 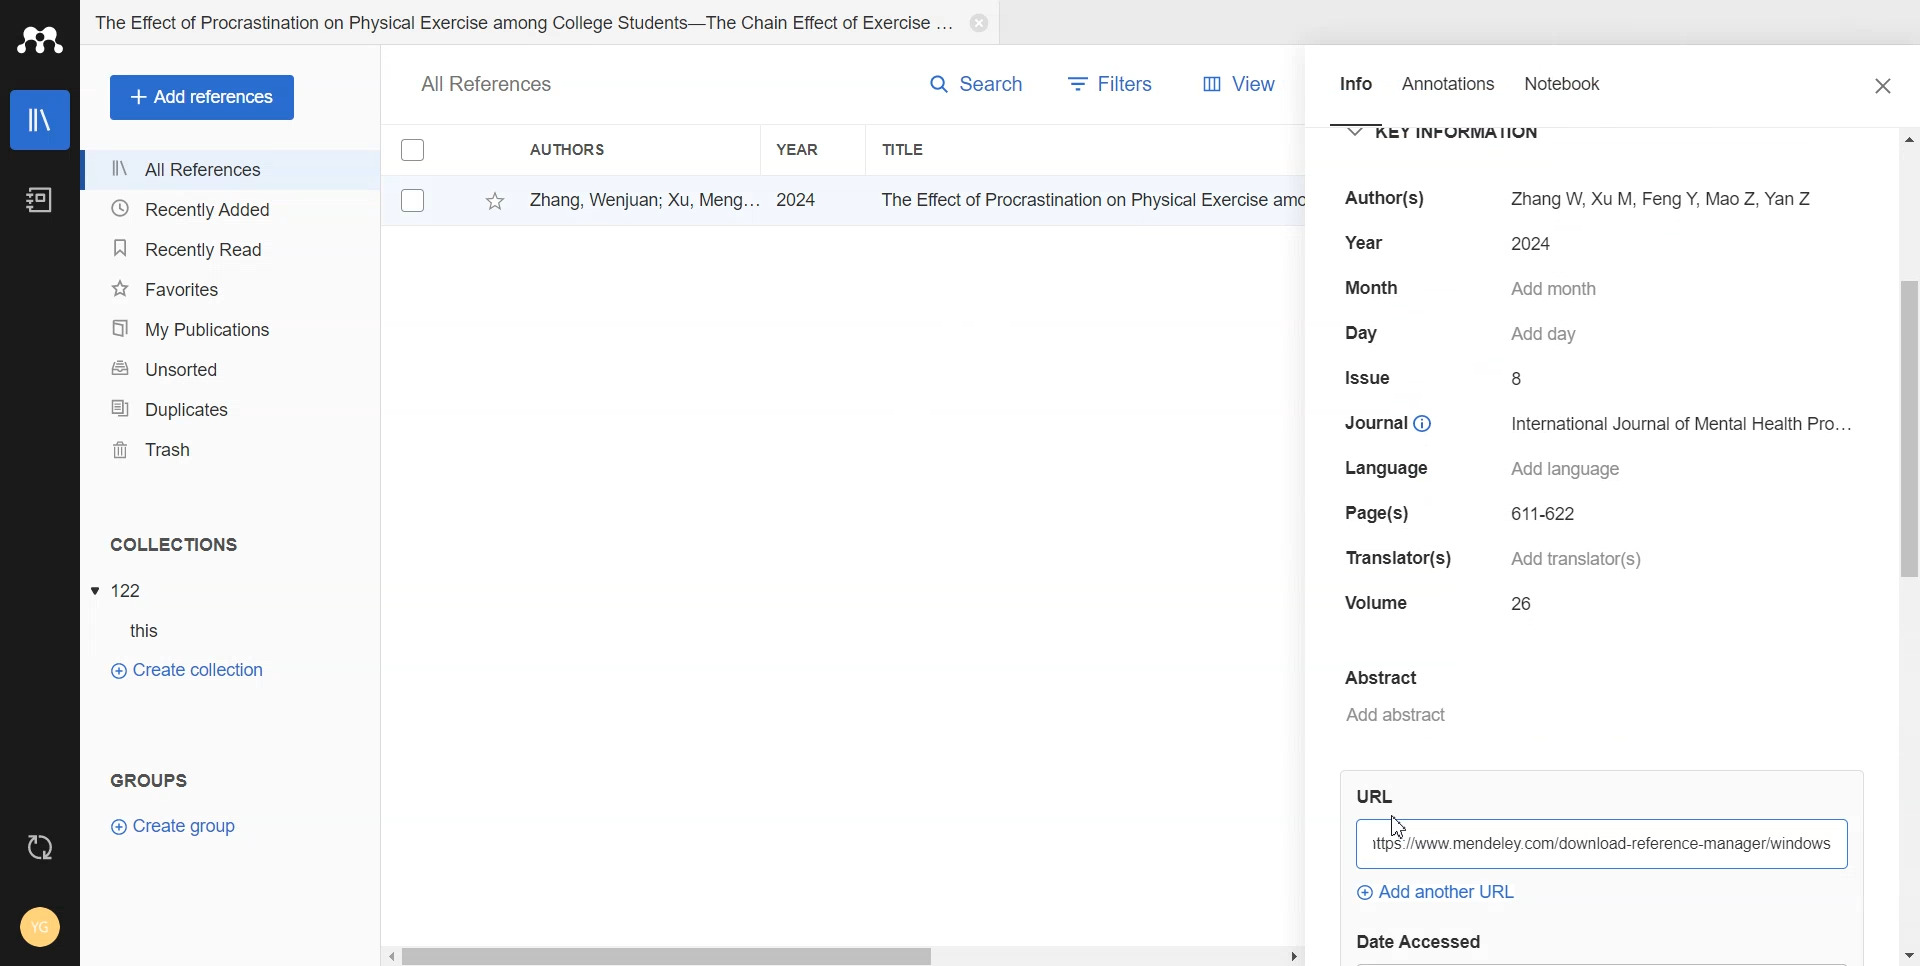 I want to click on Page(s) 611-622, so click(x=1466, y=513).